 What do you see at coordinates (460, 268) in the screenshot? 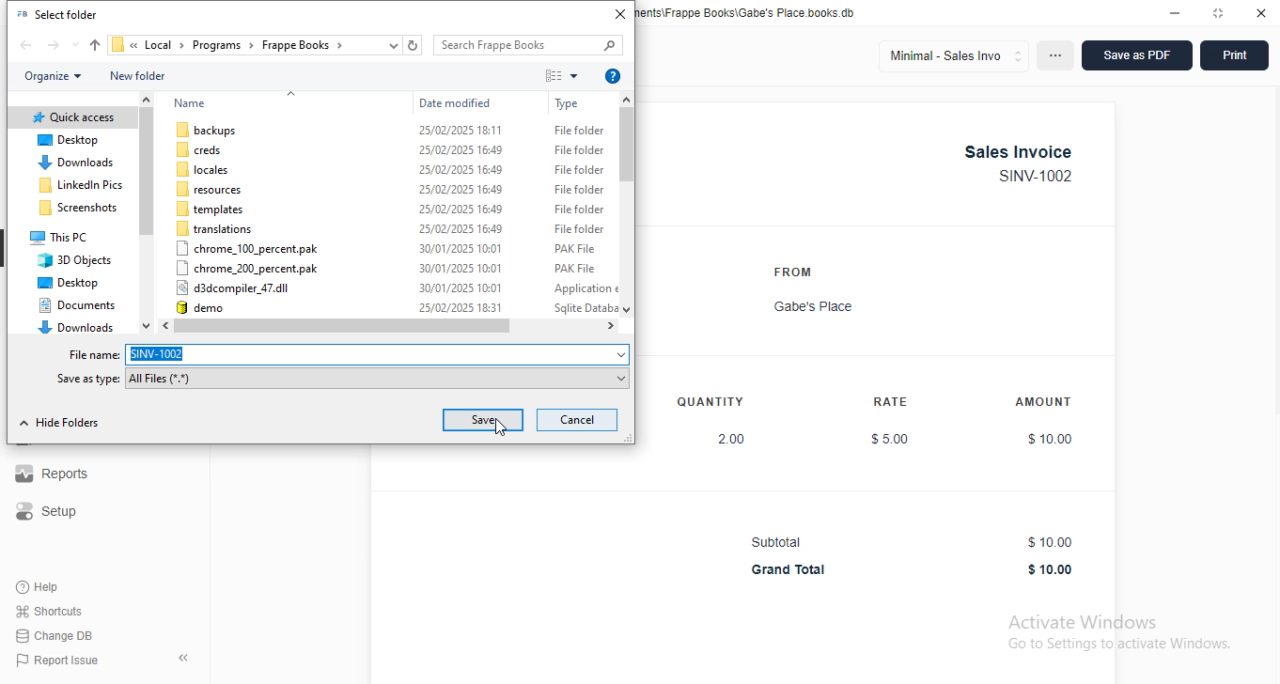
I see `30/01/2025 10:01` at bounding box center [460, 268].